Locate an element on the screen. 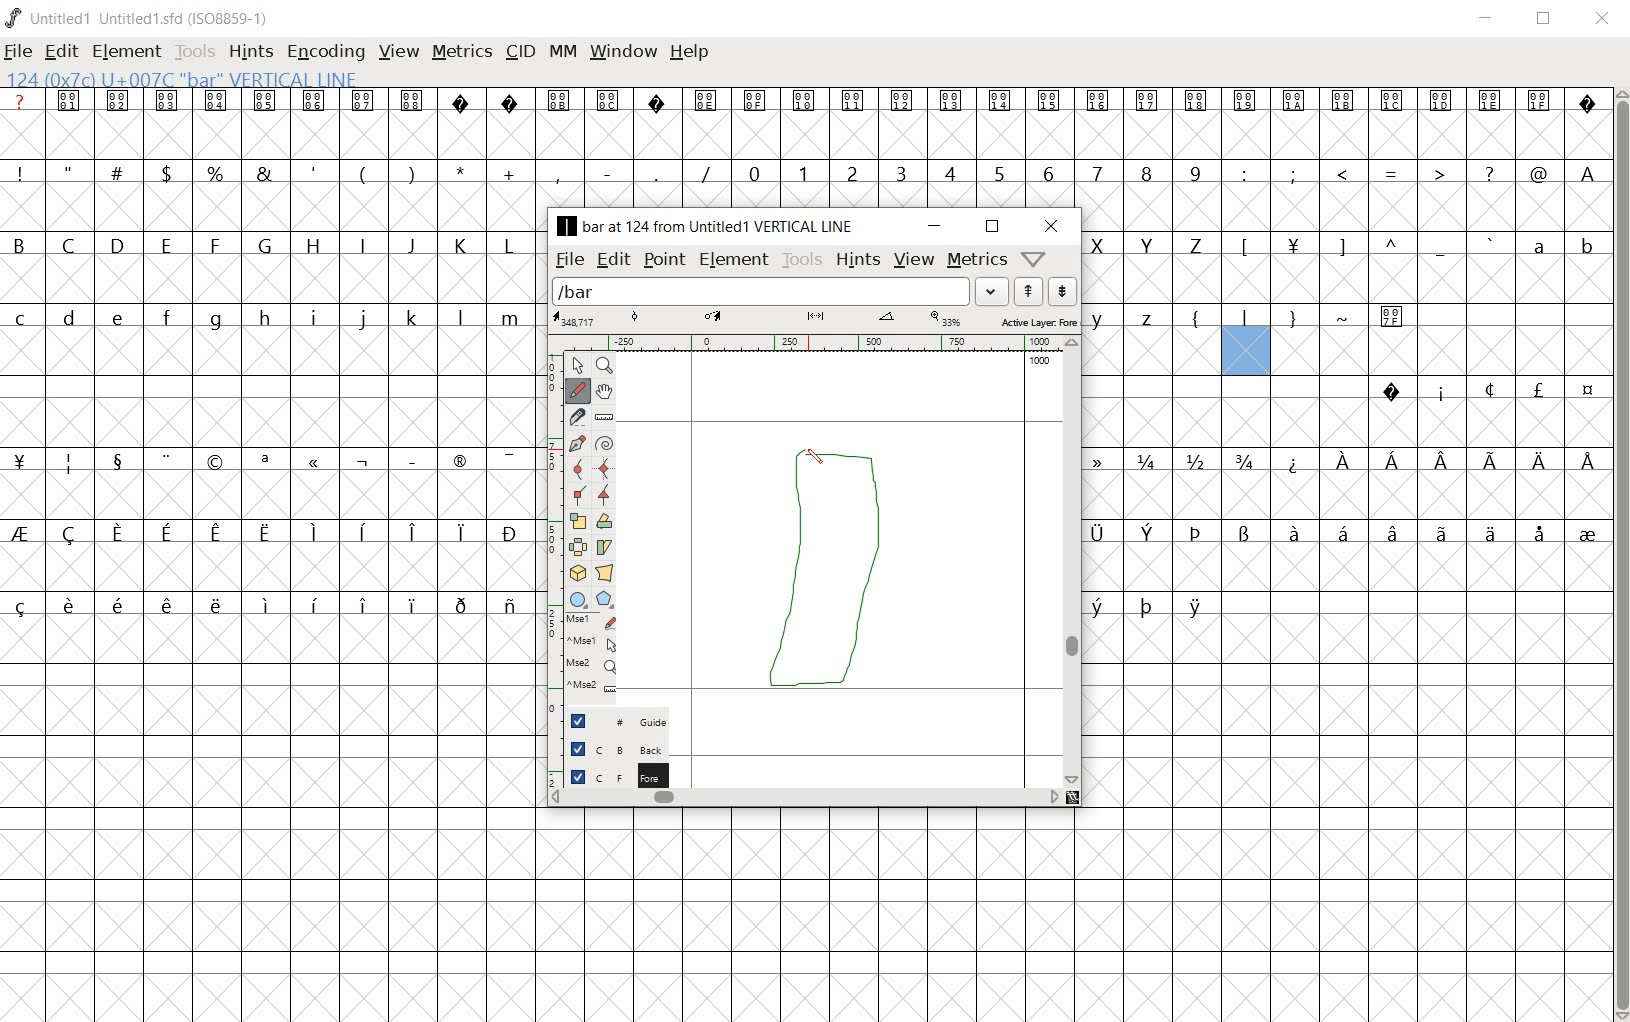 This screenshot has width=1630, height=1022. scrollbar is located at coordinates (1620, 554).